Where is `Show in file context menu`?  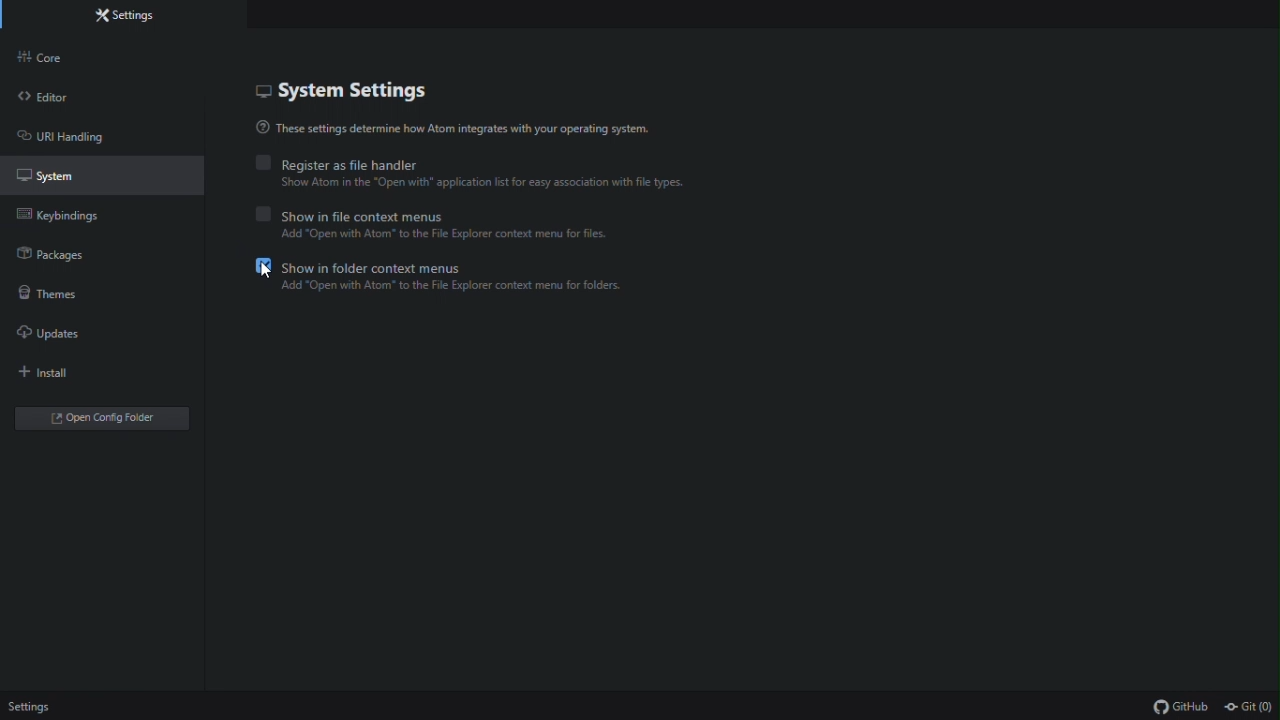
Show in file context menu is located at coordinates (443, 214).